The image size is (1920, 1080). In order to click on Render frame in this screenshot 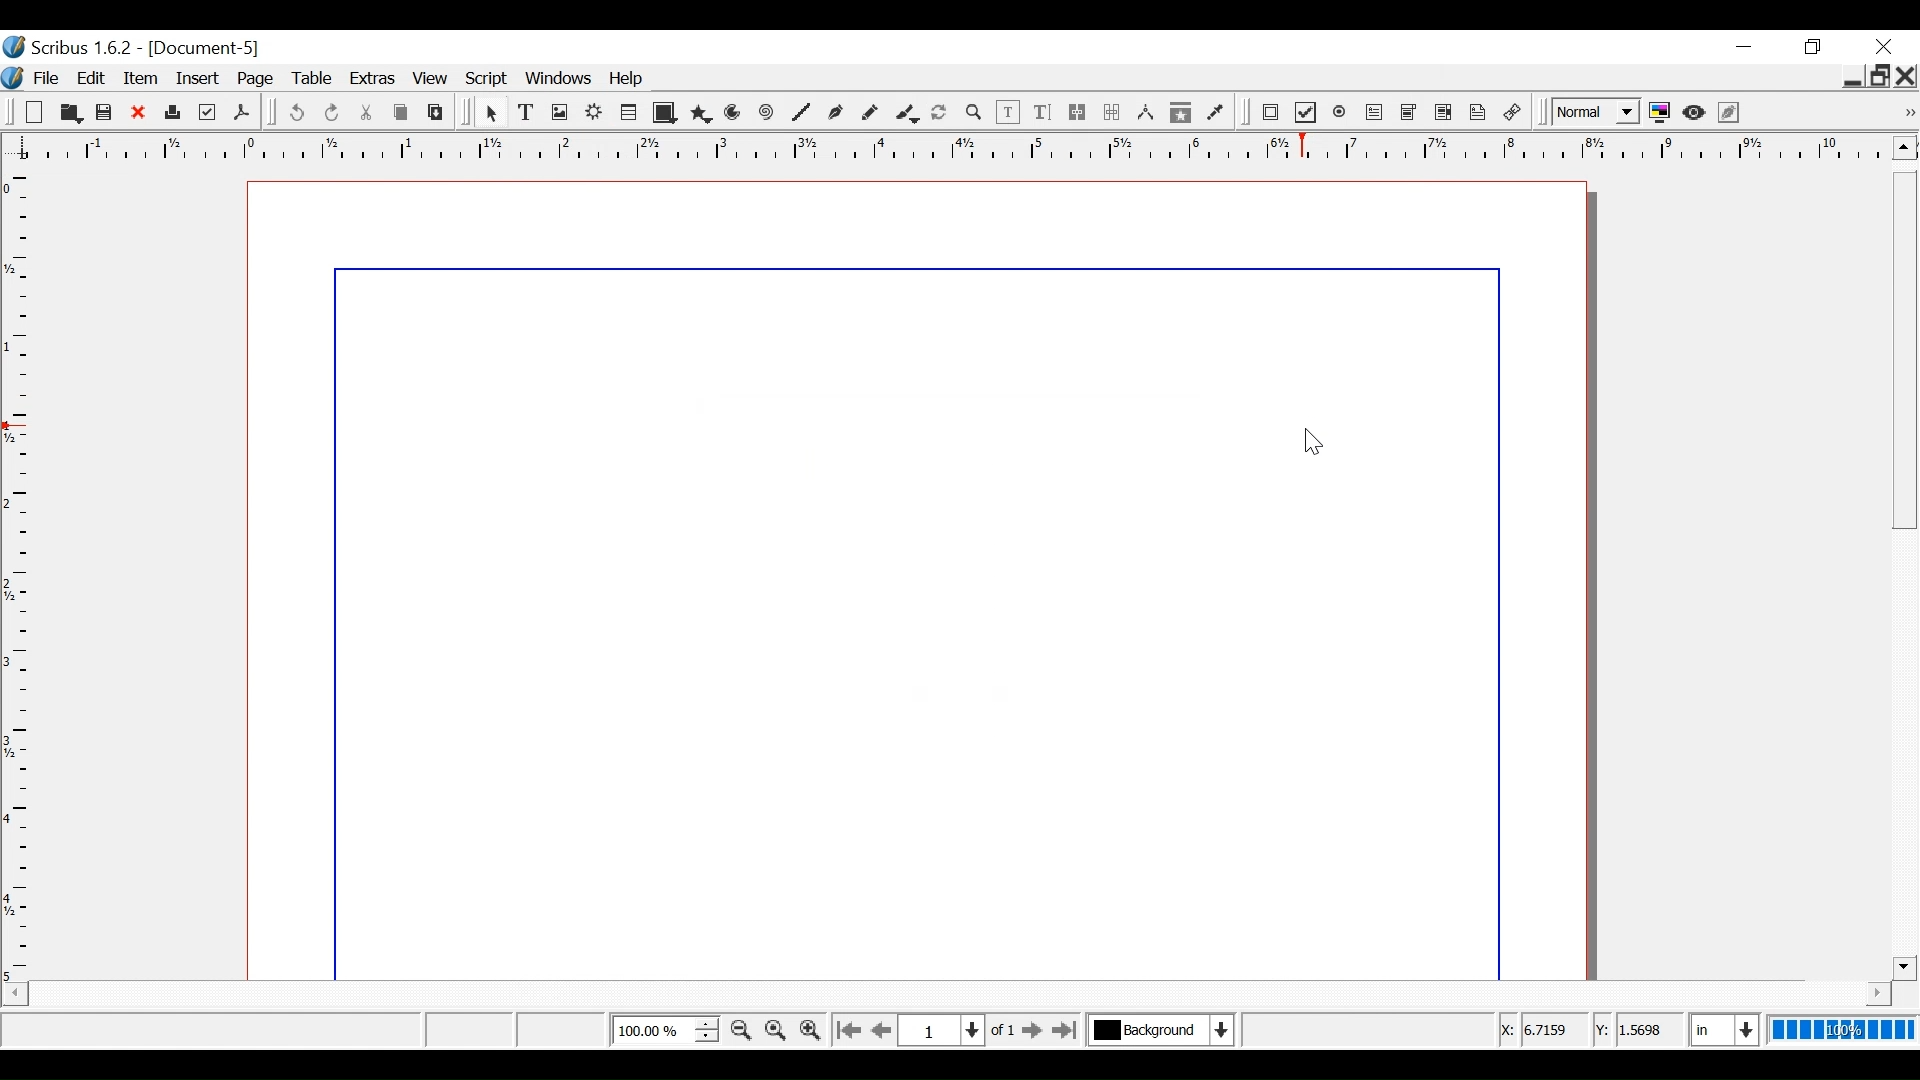, I will do `click(593, 112)`.